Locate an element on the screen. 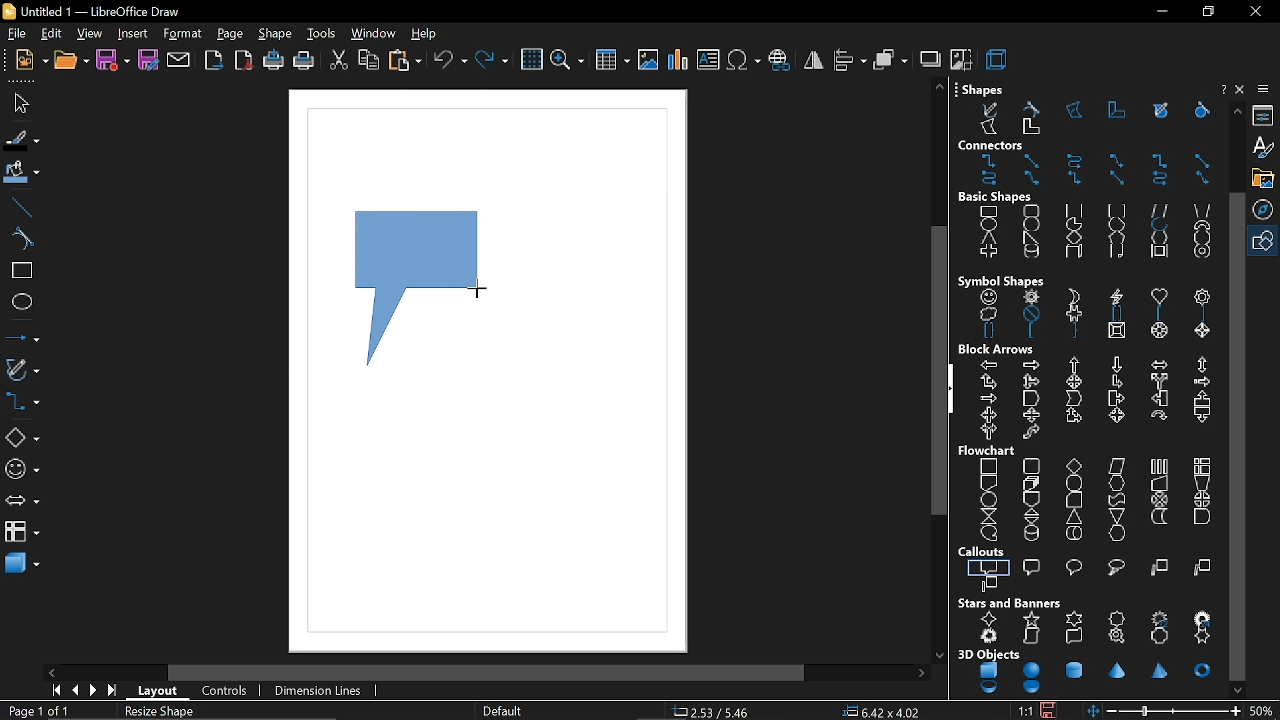 This screenshot has width=1280, height=720. flip is located at coordinates (814, 61).